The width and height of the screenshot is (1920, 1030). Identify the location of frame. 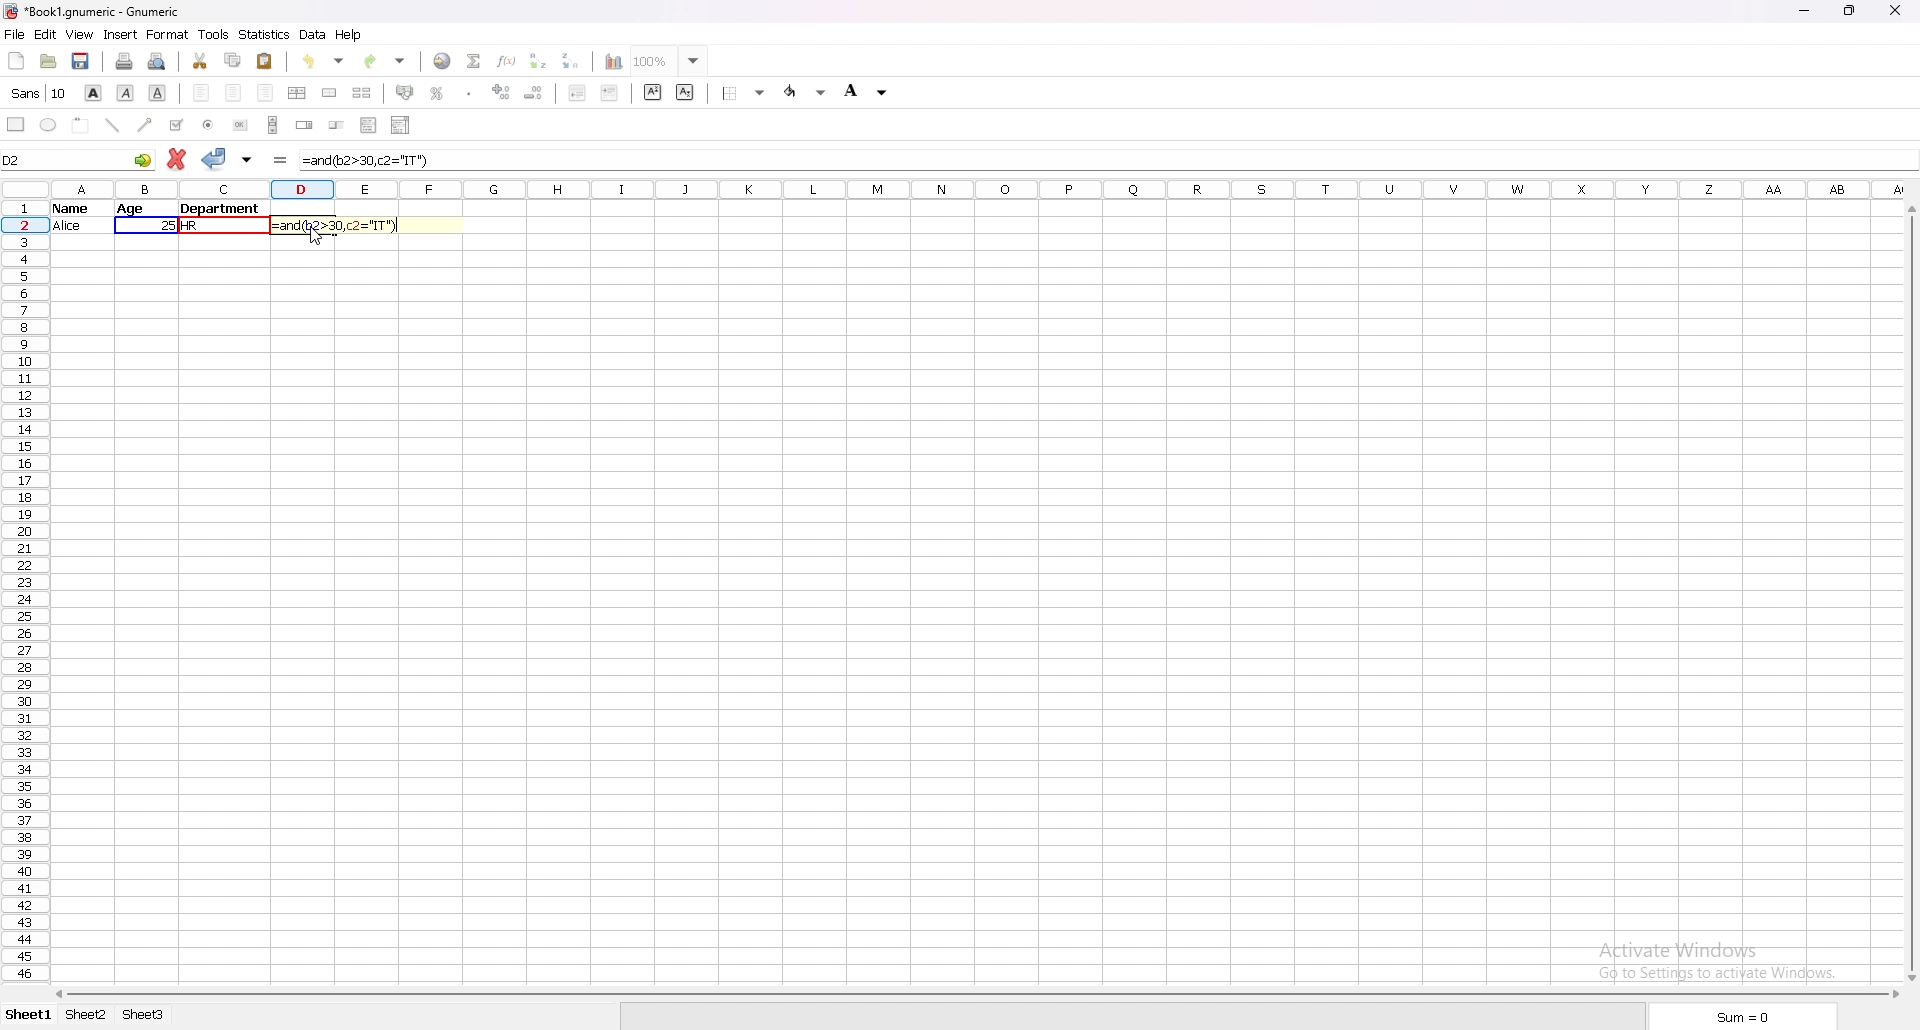
(84, 126).